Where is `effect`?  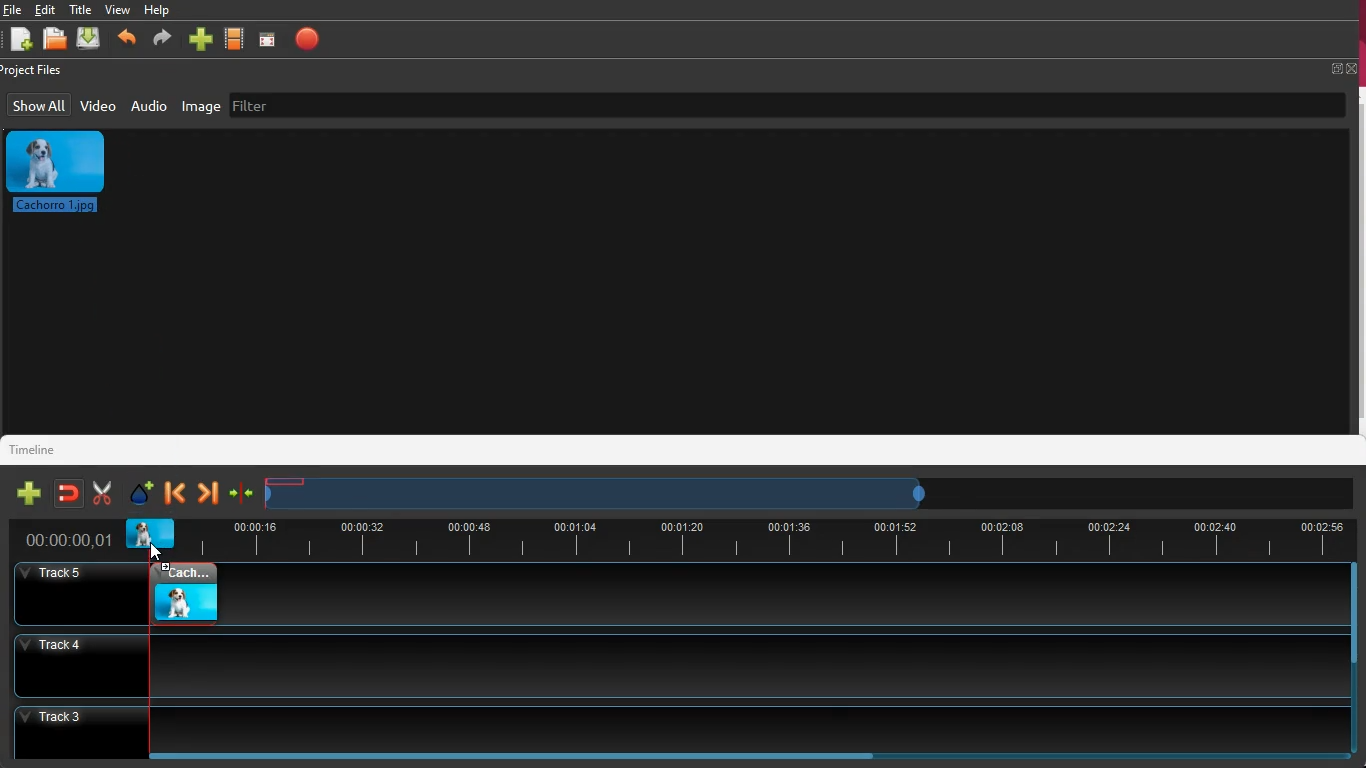 effect is located at coordinates (140, 492).